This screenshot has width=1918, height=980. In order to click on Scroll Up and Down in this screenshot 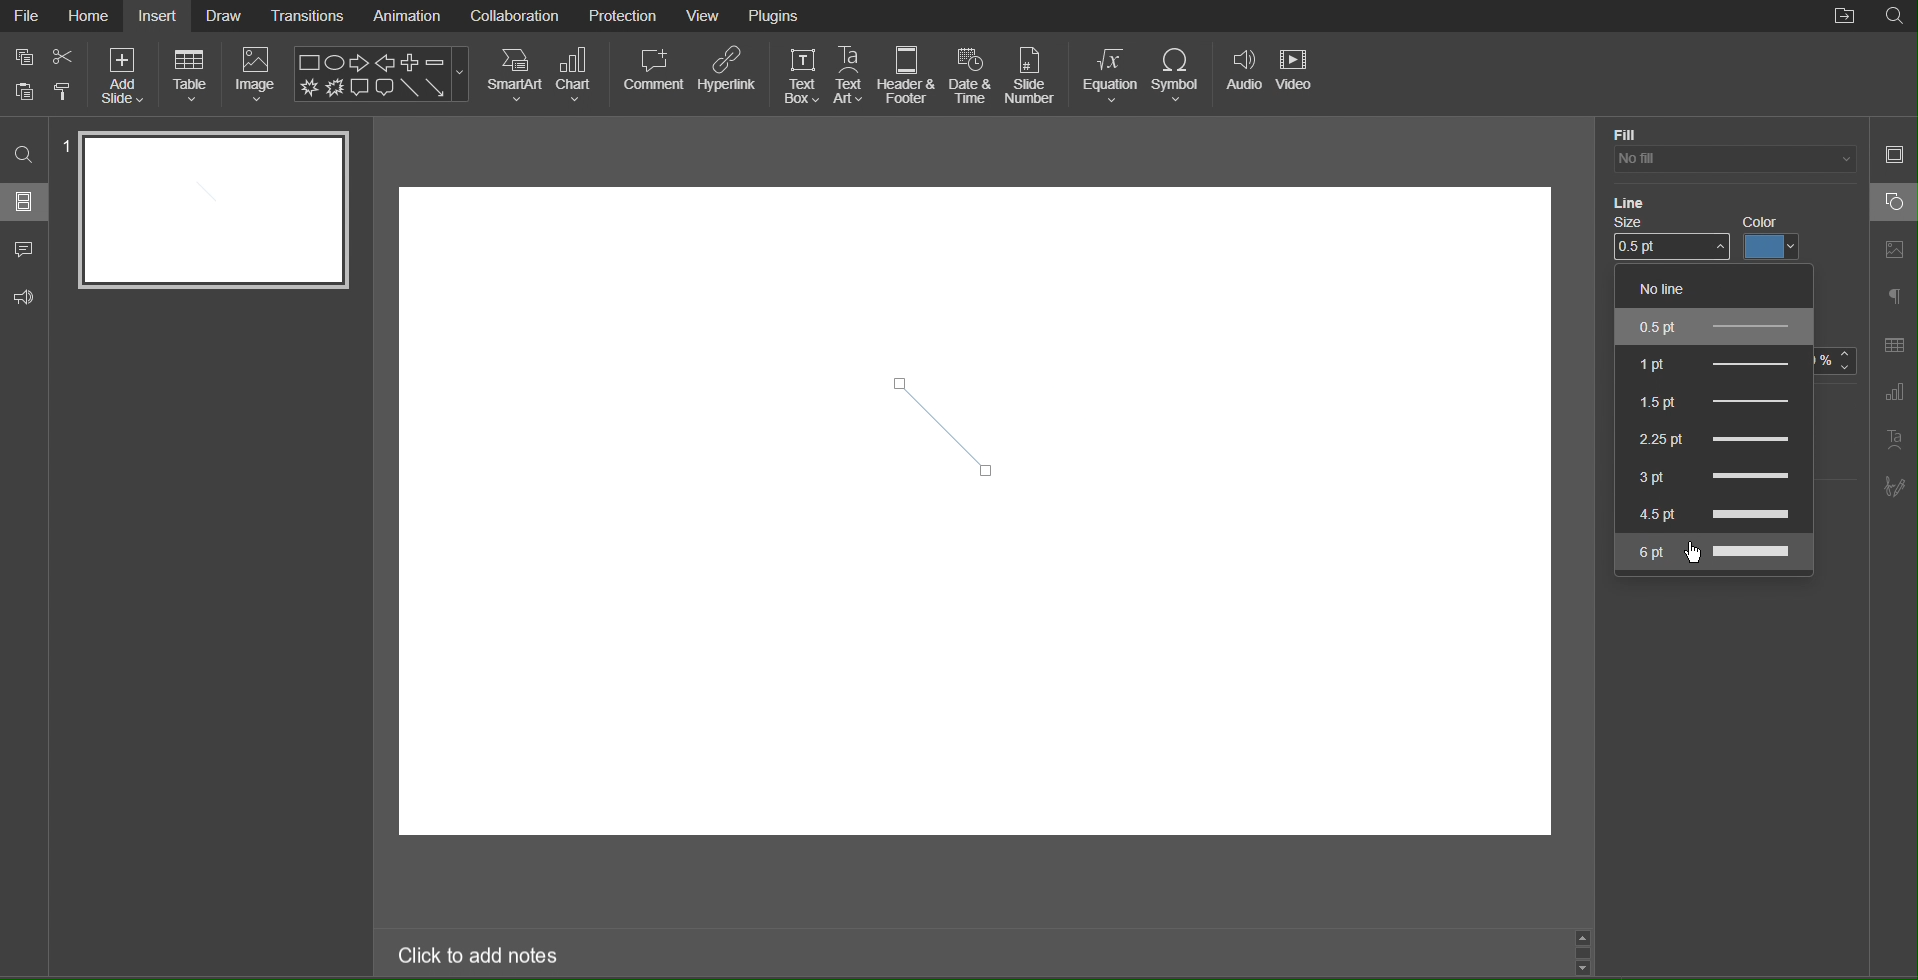, I will do `click(1587, 953)`.